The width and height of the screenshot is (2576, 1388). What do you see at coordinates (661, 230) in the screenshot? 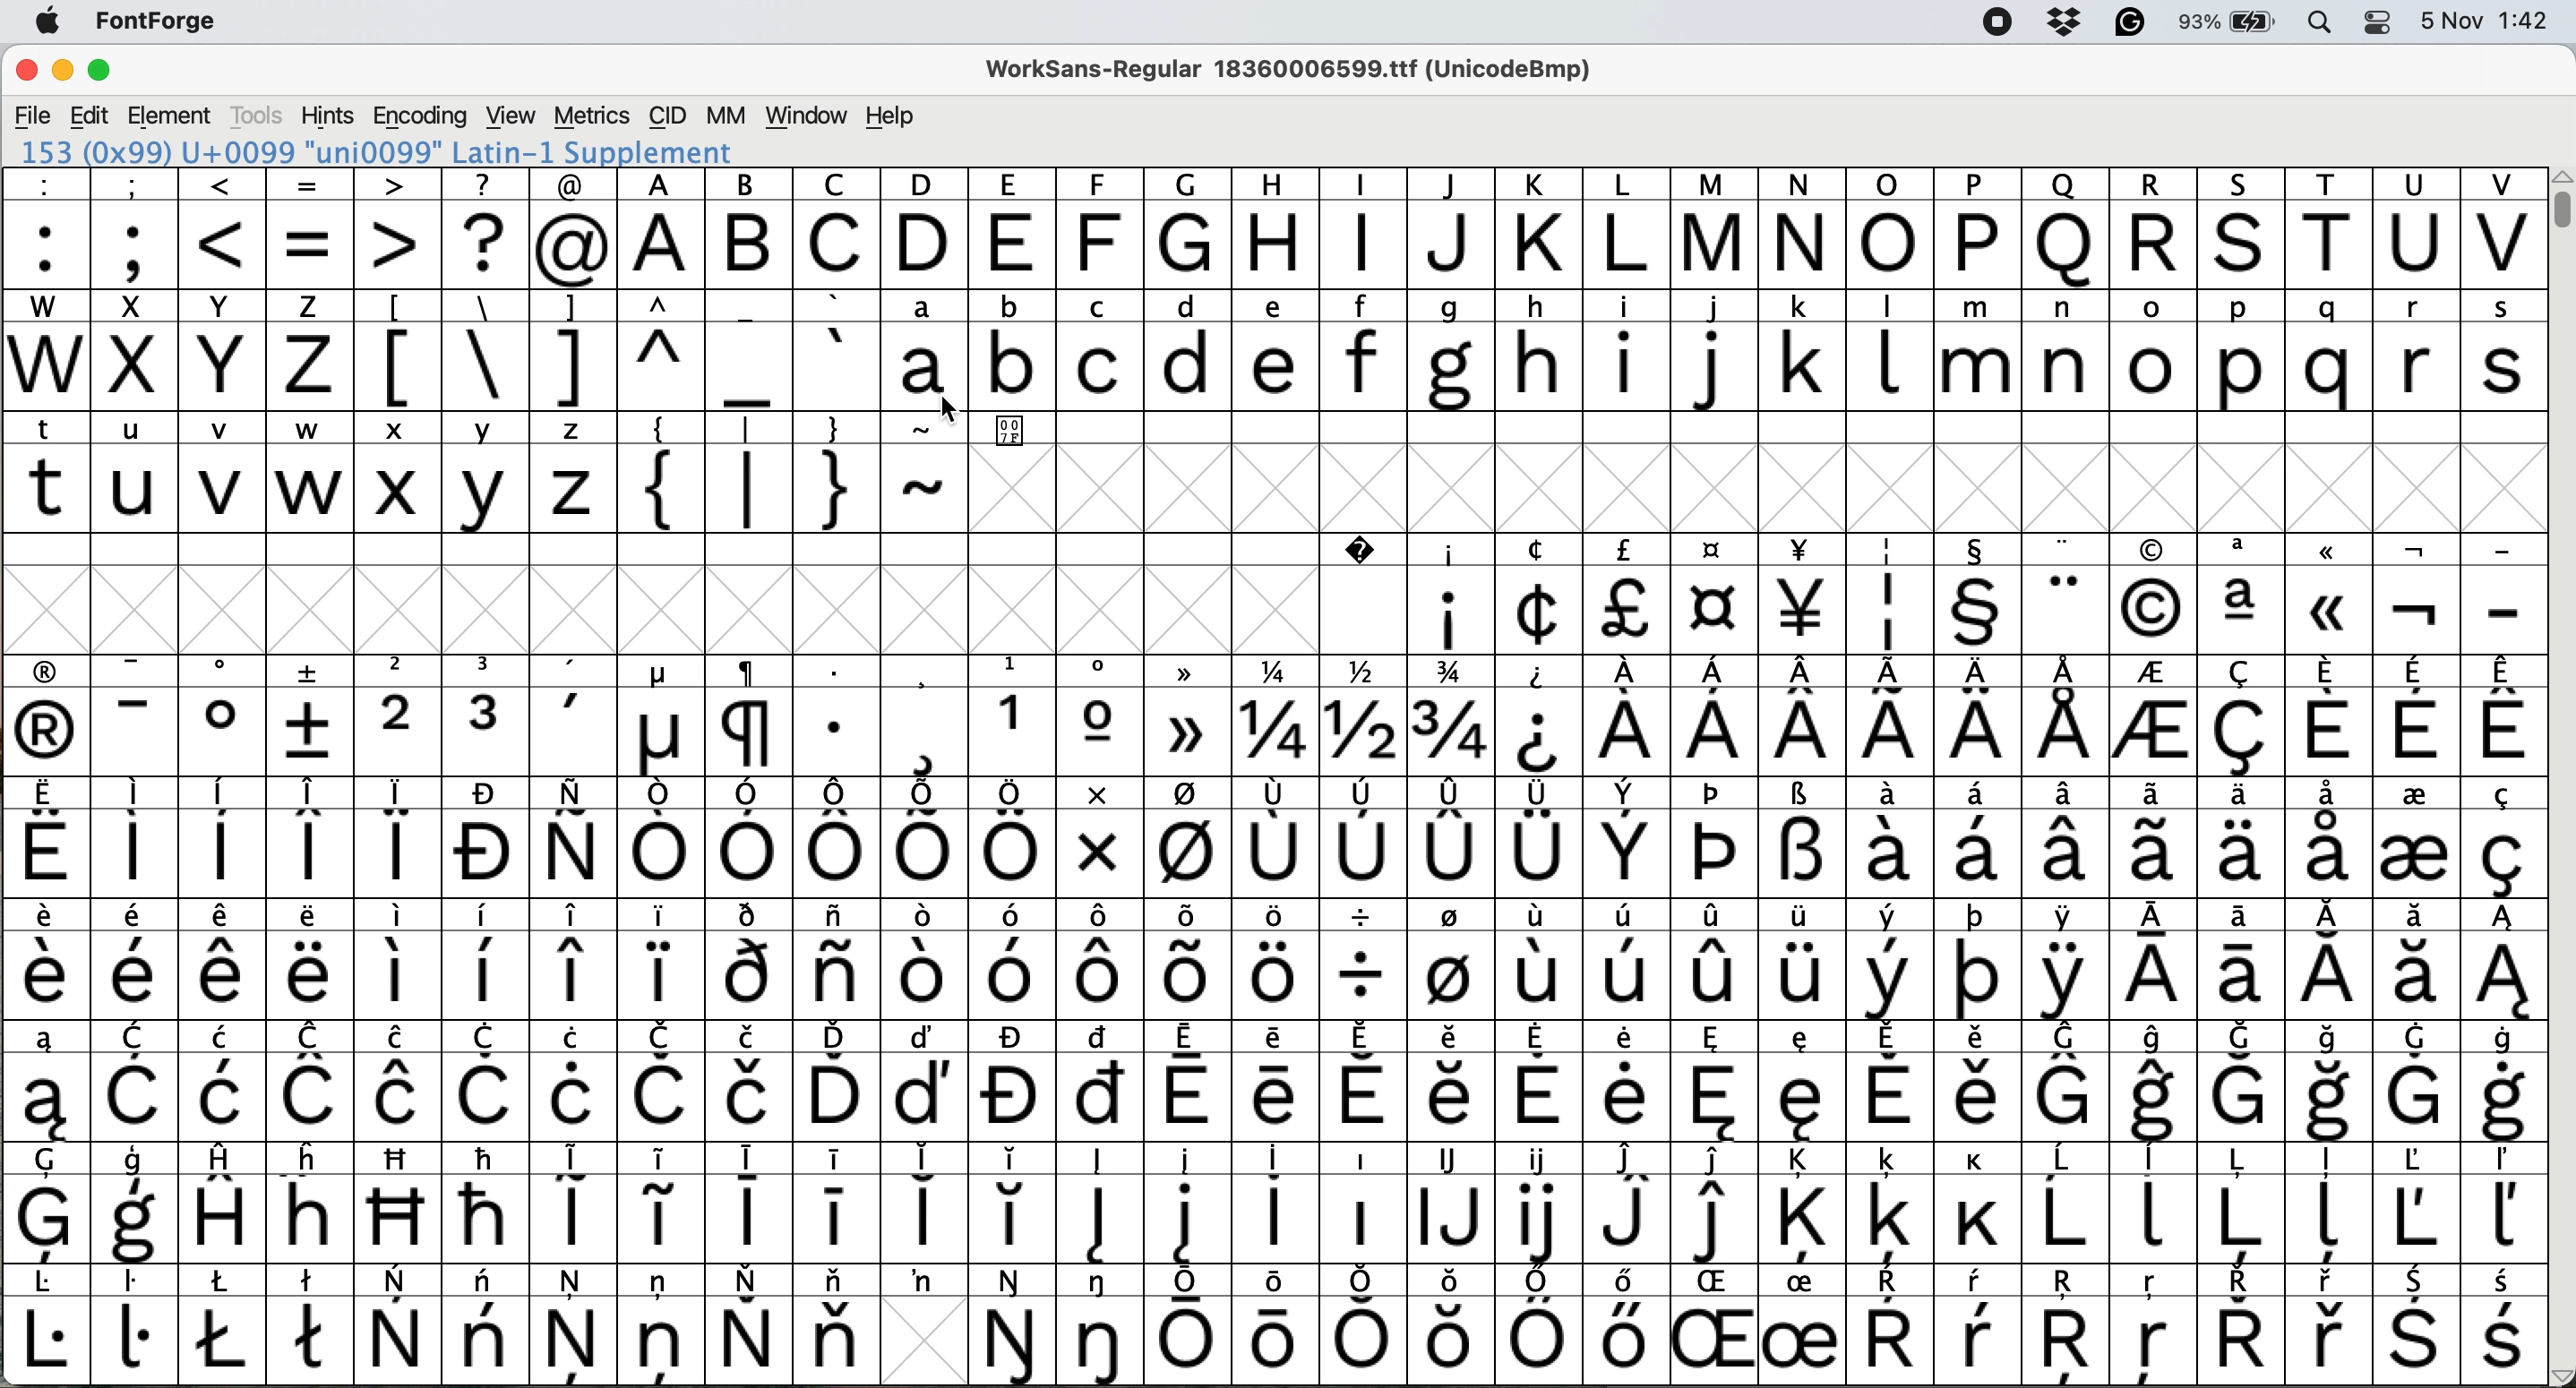
I see `A` at bounding box center [661, 230].